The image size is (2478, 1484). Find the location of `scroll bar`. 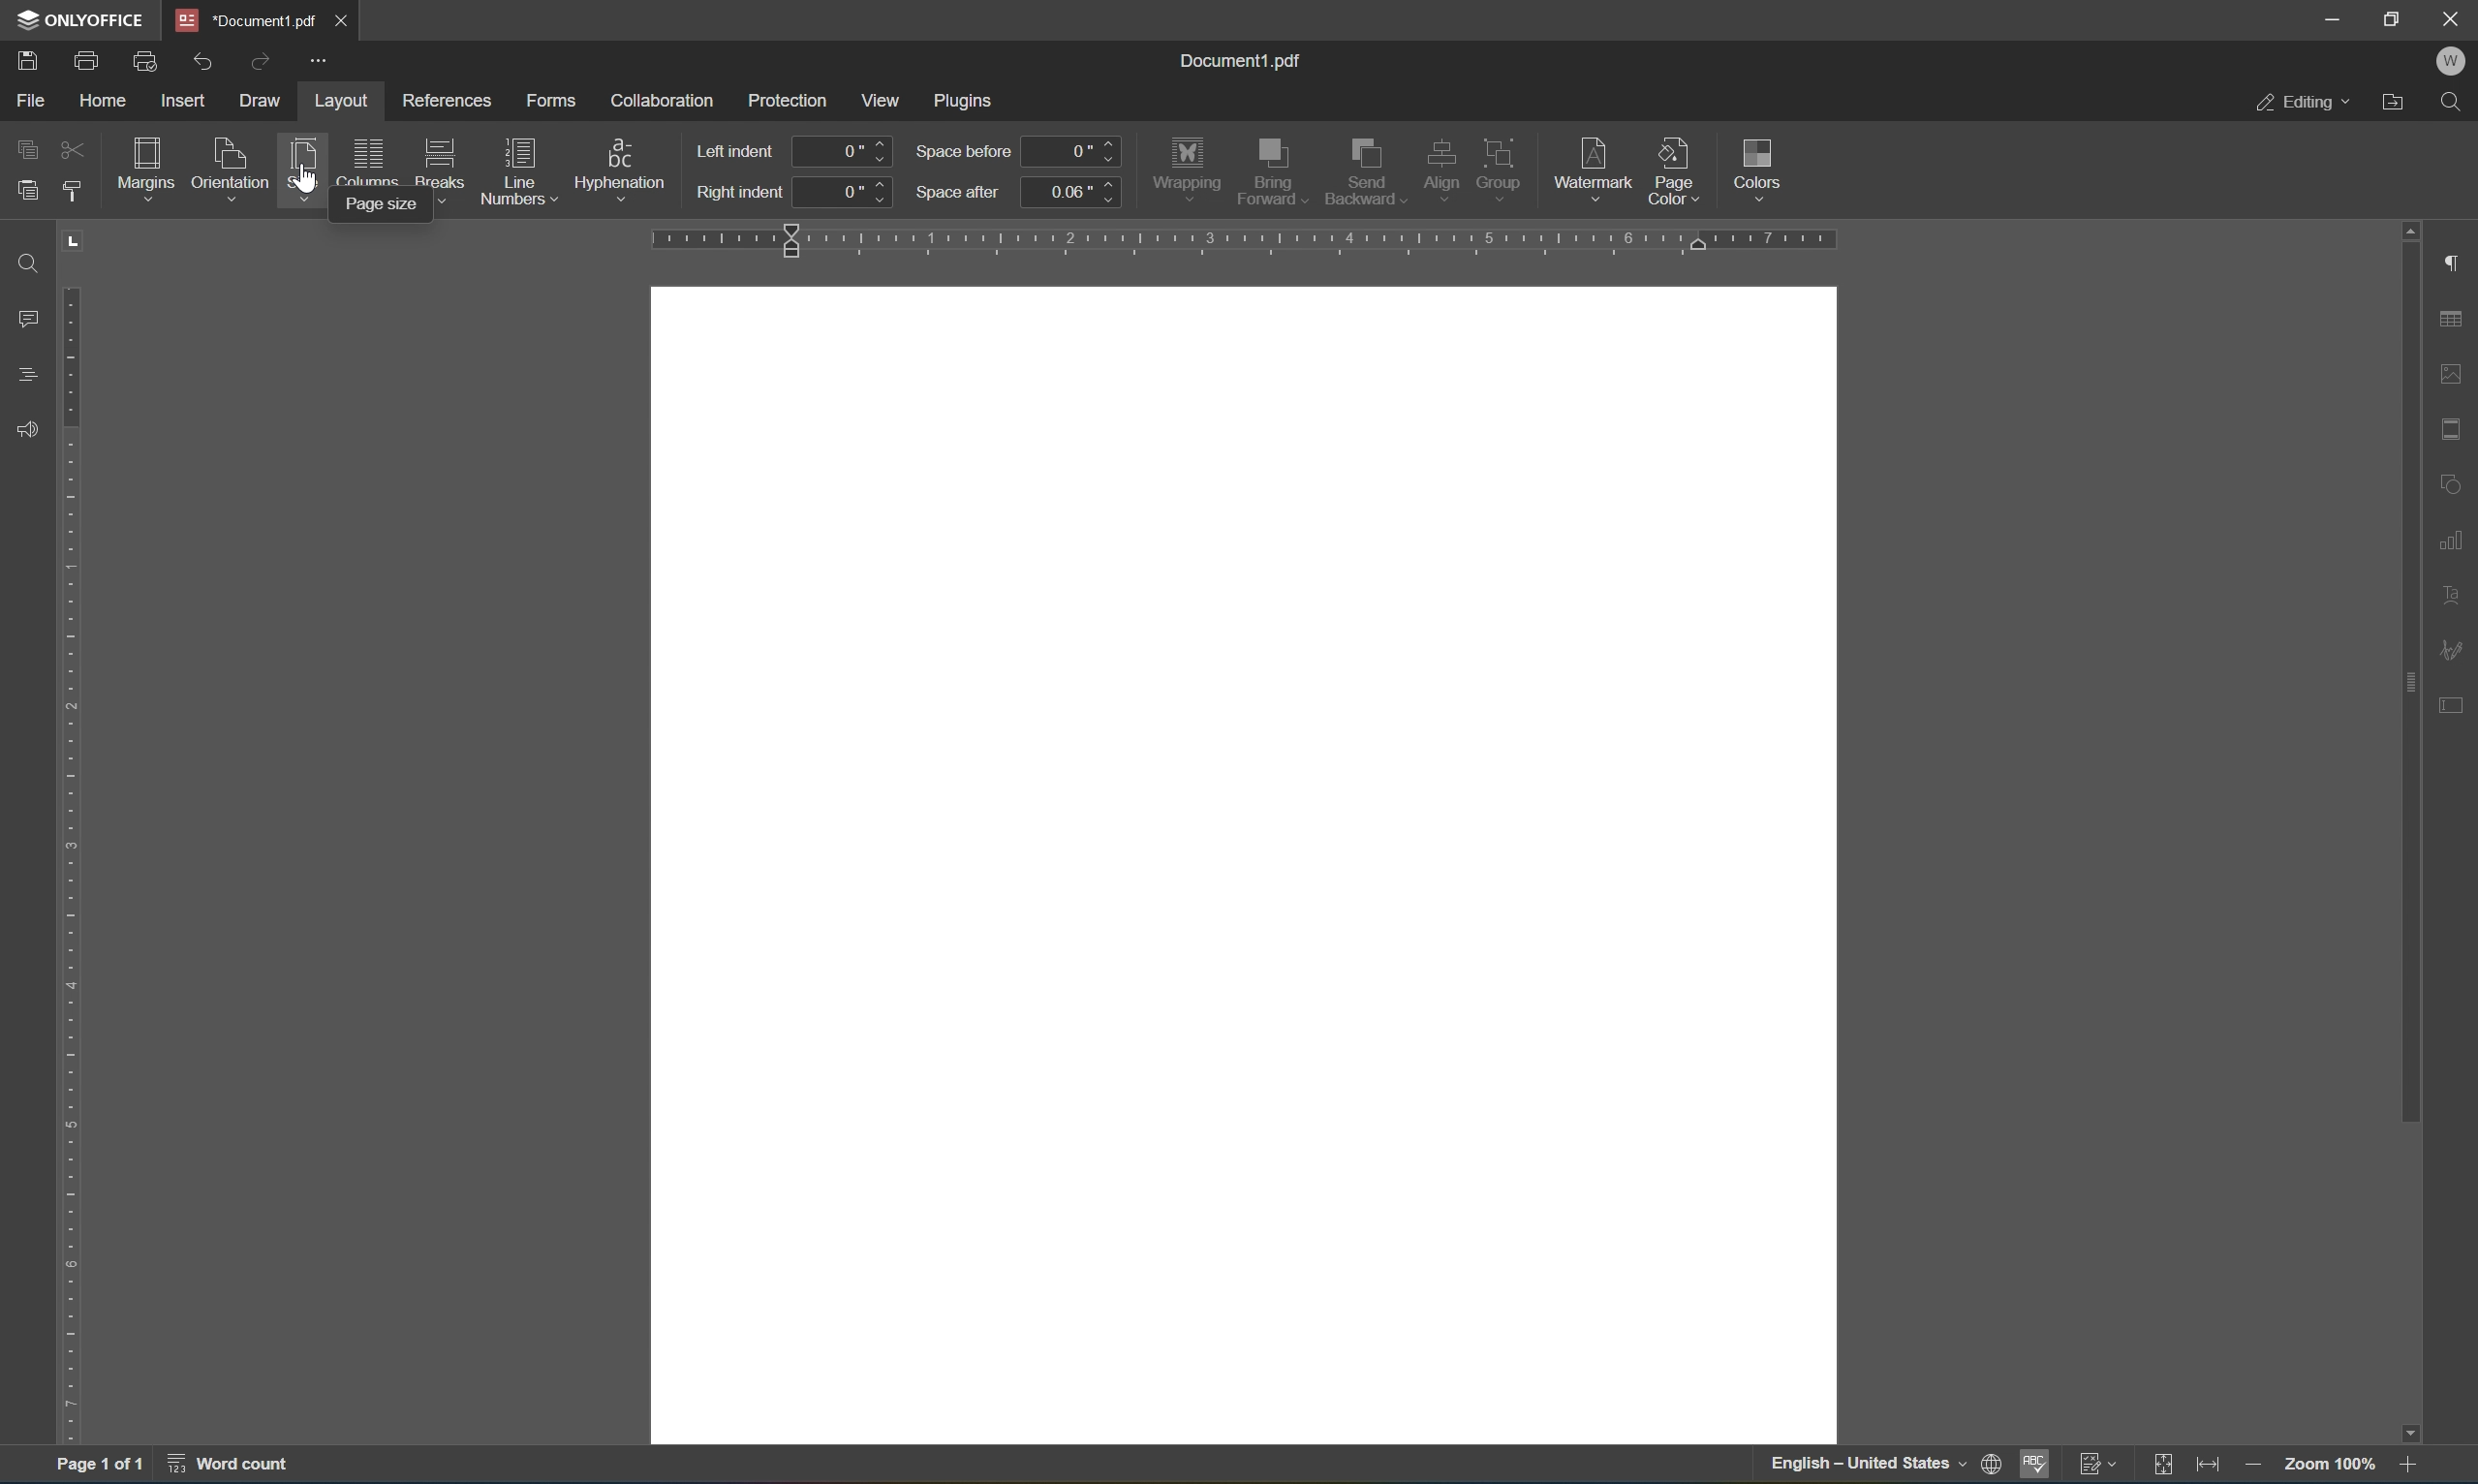

scroll bar is located at coordinates (2409, 830).